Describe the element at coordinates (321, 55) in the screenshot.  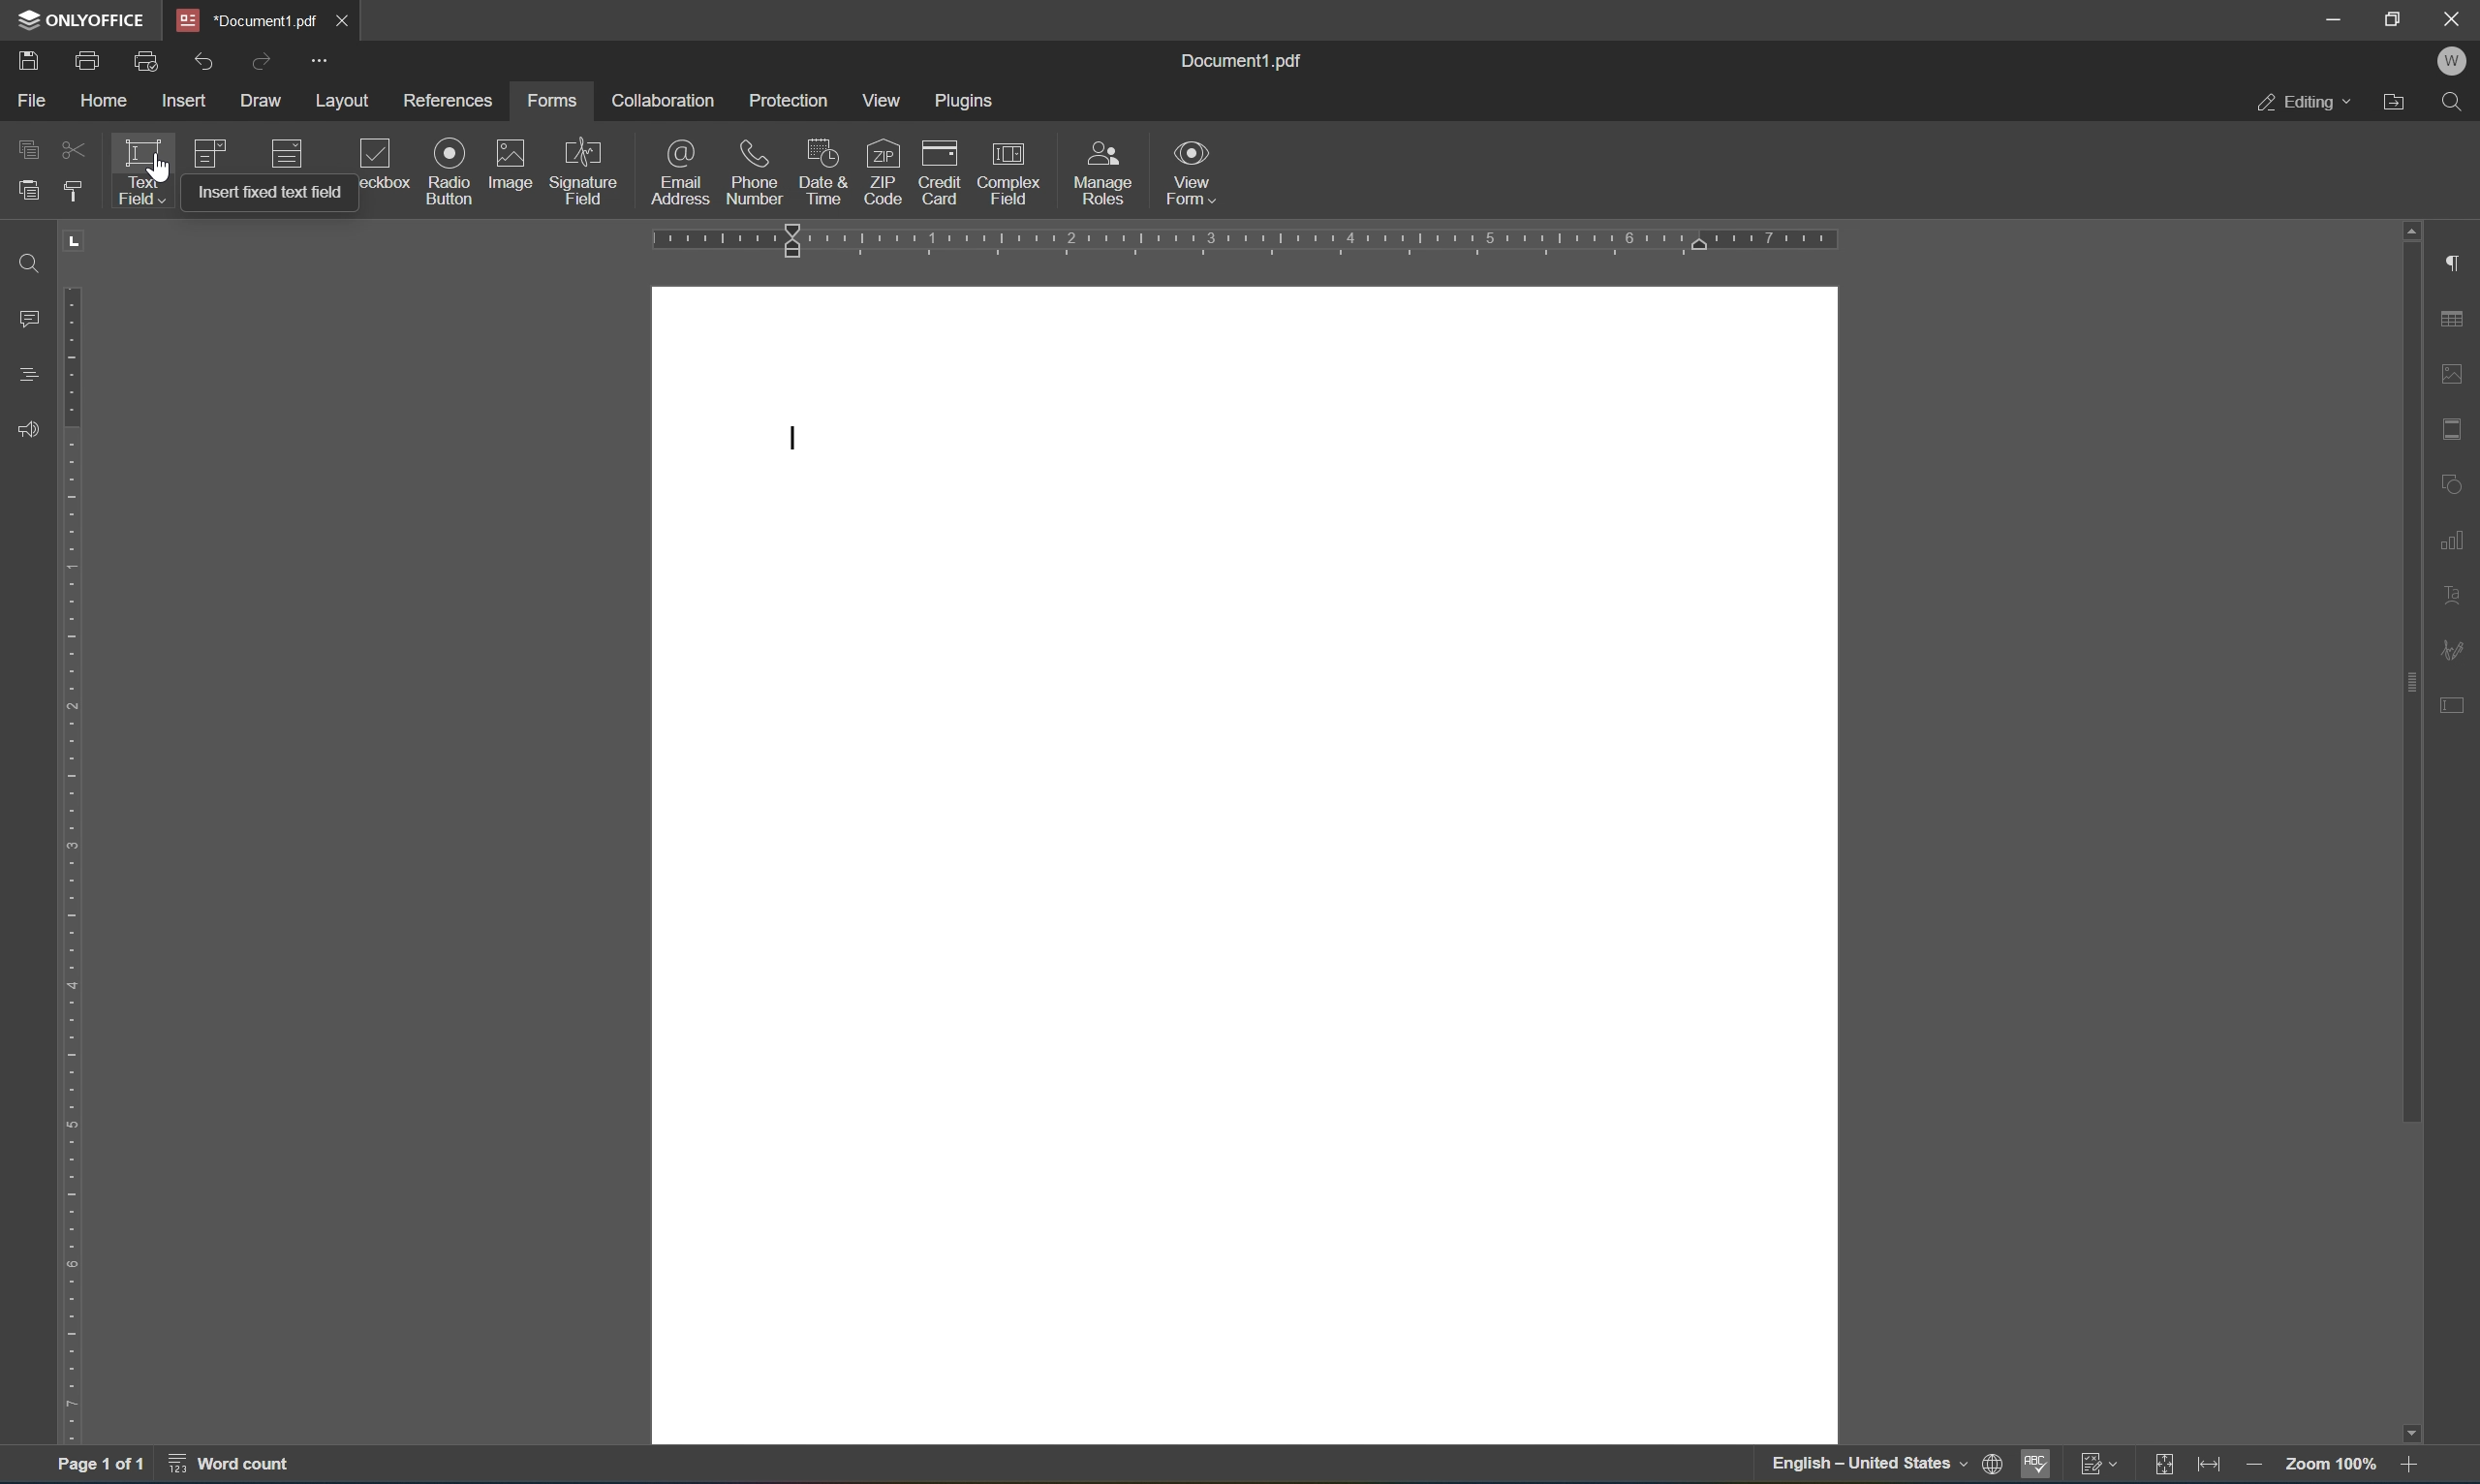
I see `customize quick access toolbar` at that location.